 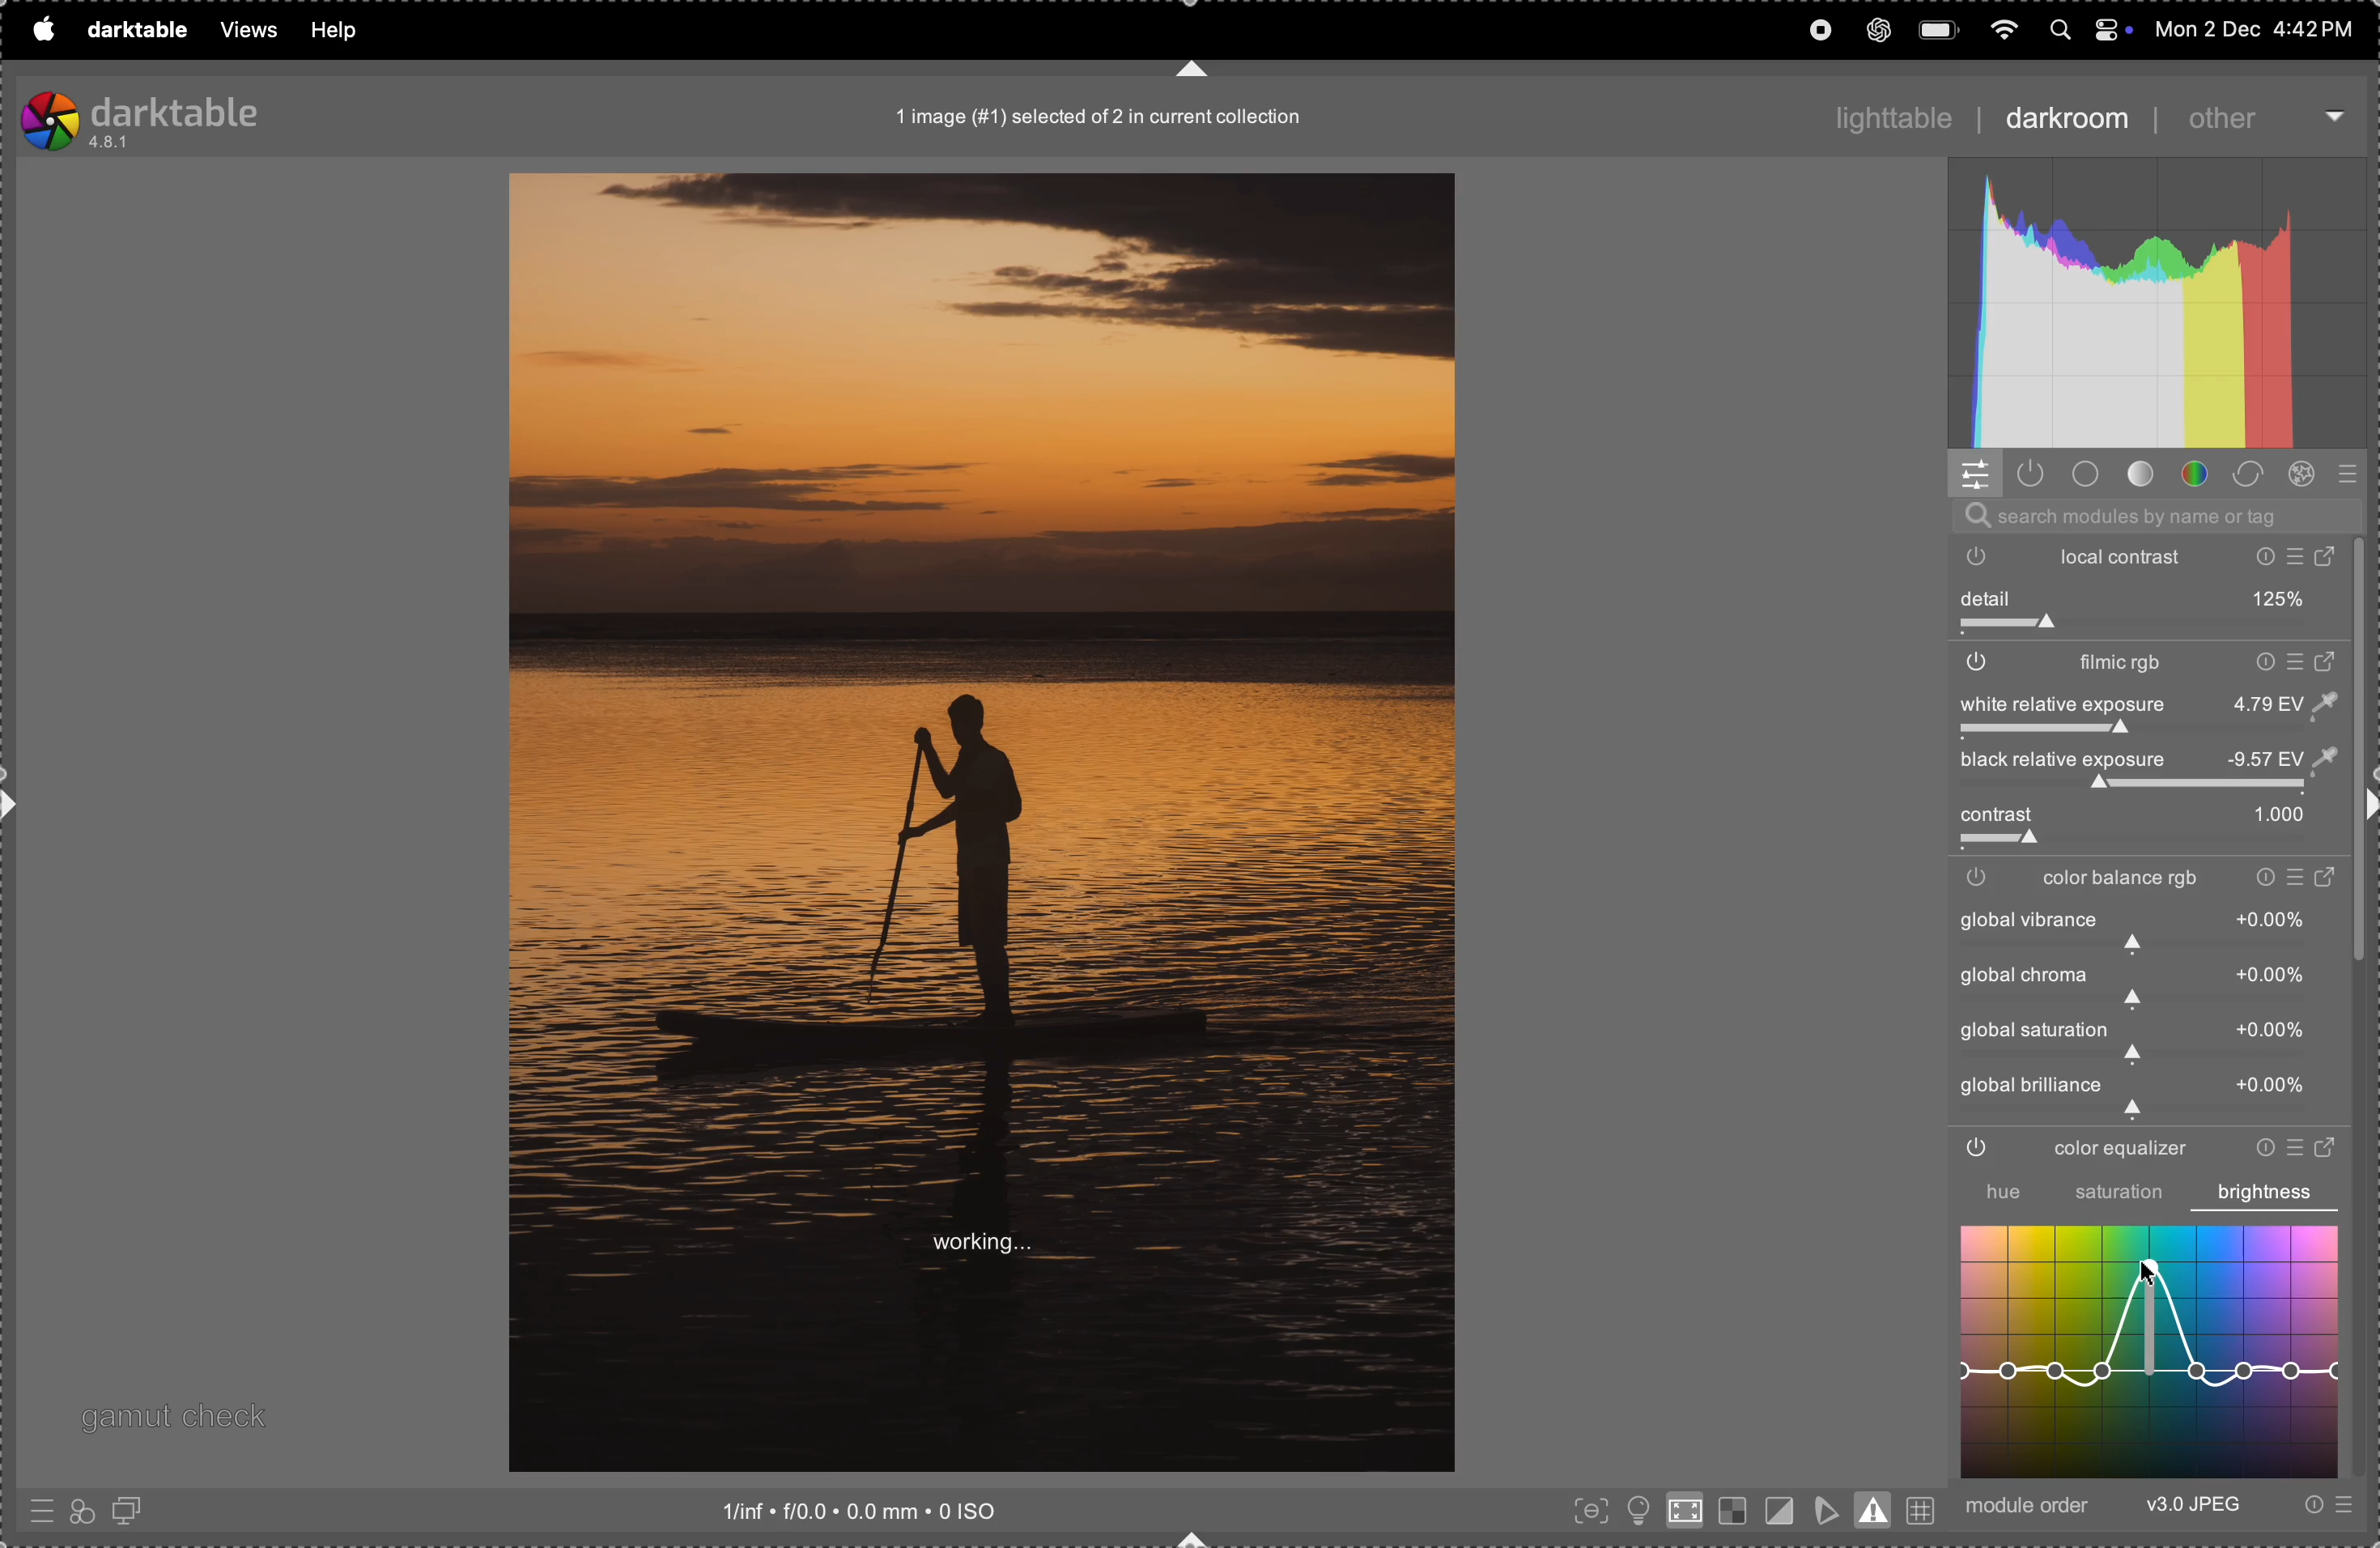 I want to click on global brillance, so click(x=2138, y=1095).